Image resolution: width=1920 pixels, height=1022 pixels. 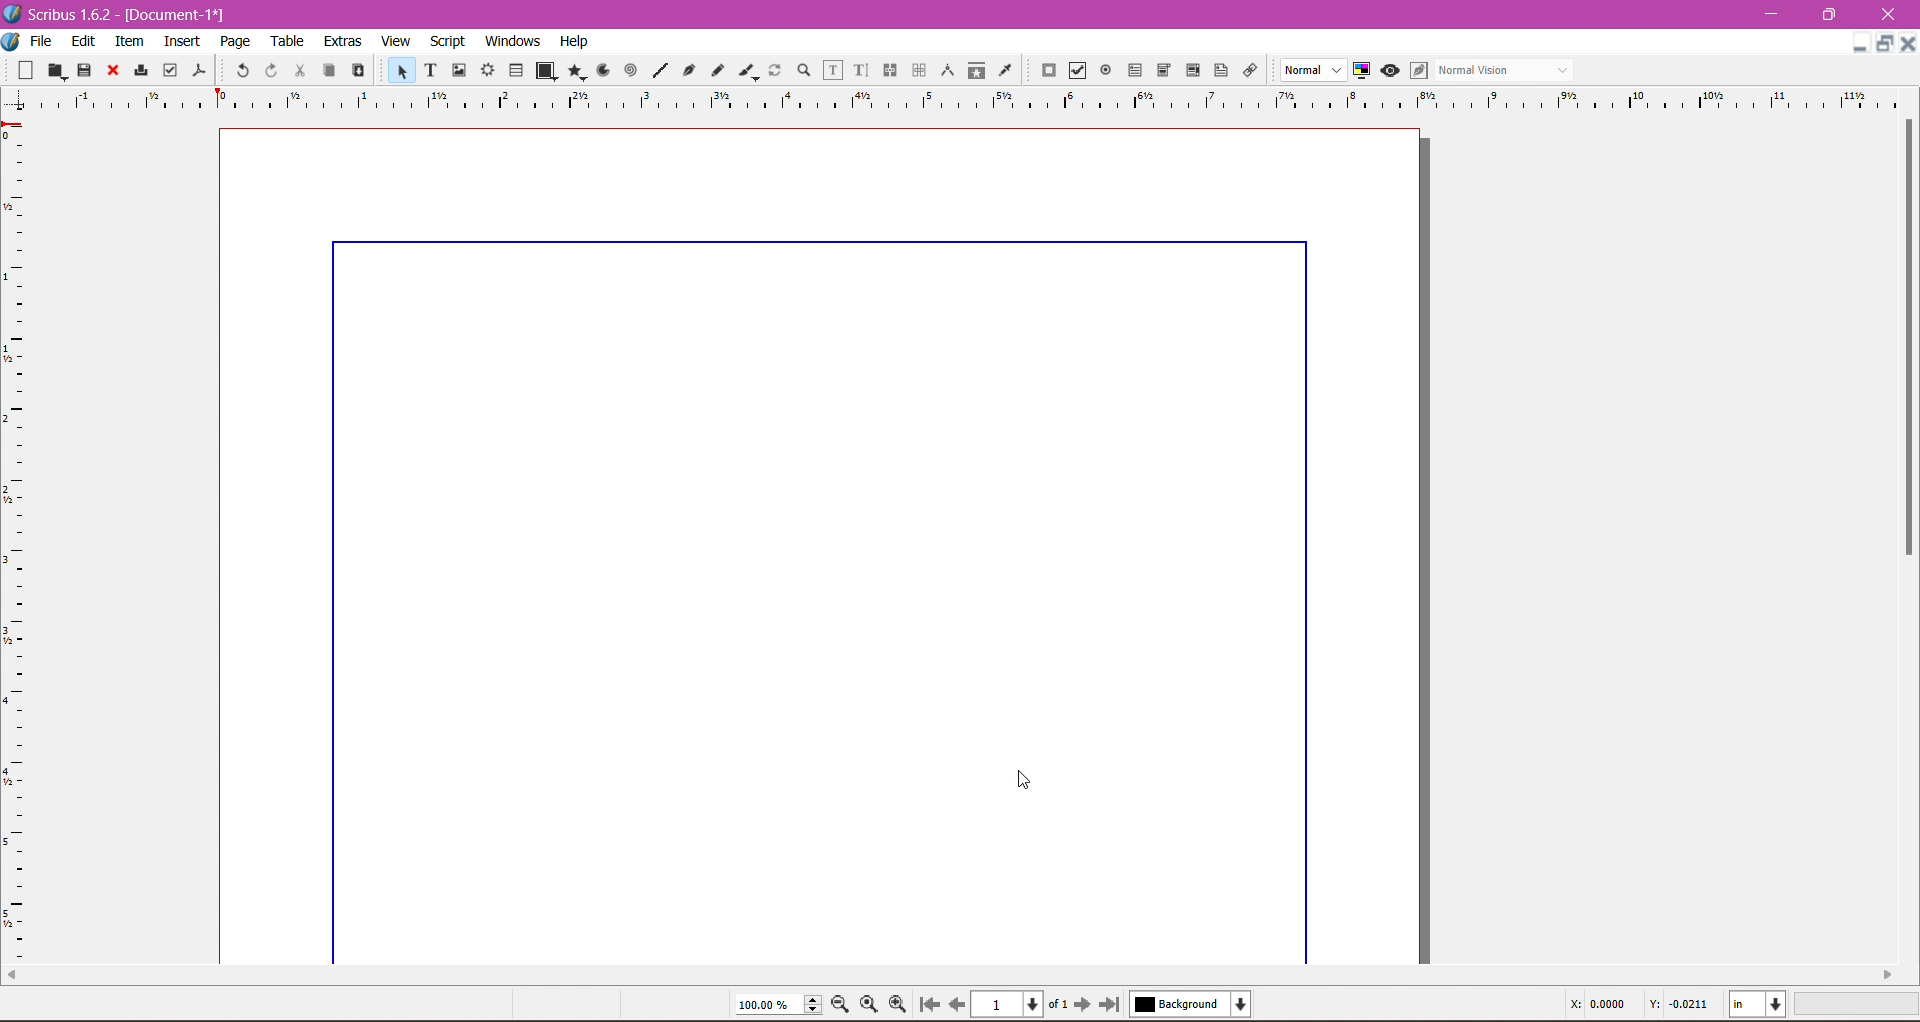 I want to click on Rotate Item, so click(x=775, y=70).